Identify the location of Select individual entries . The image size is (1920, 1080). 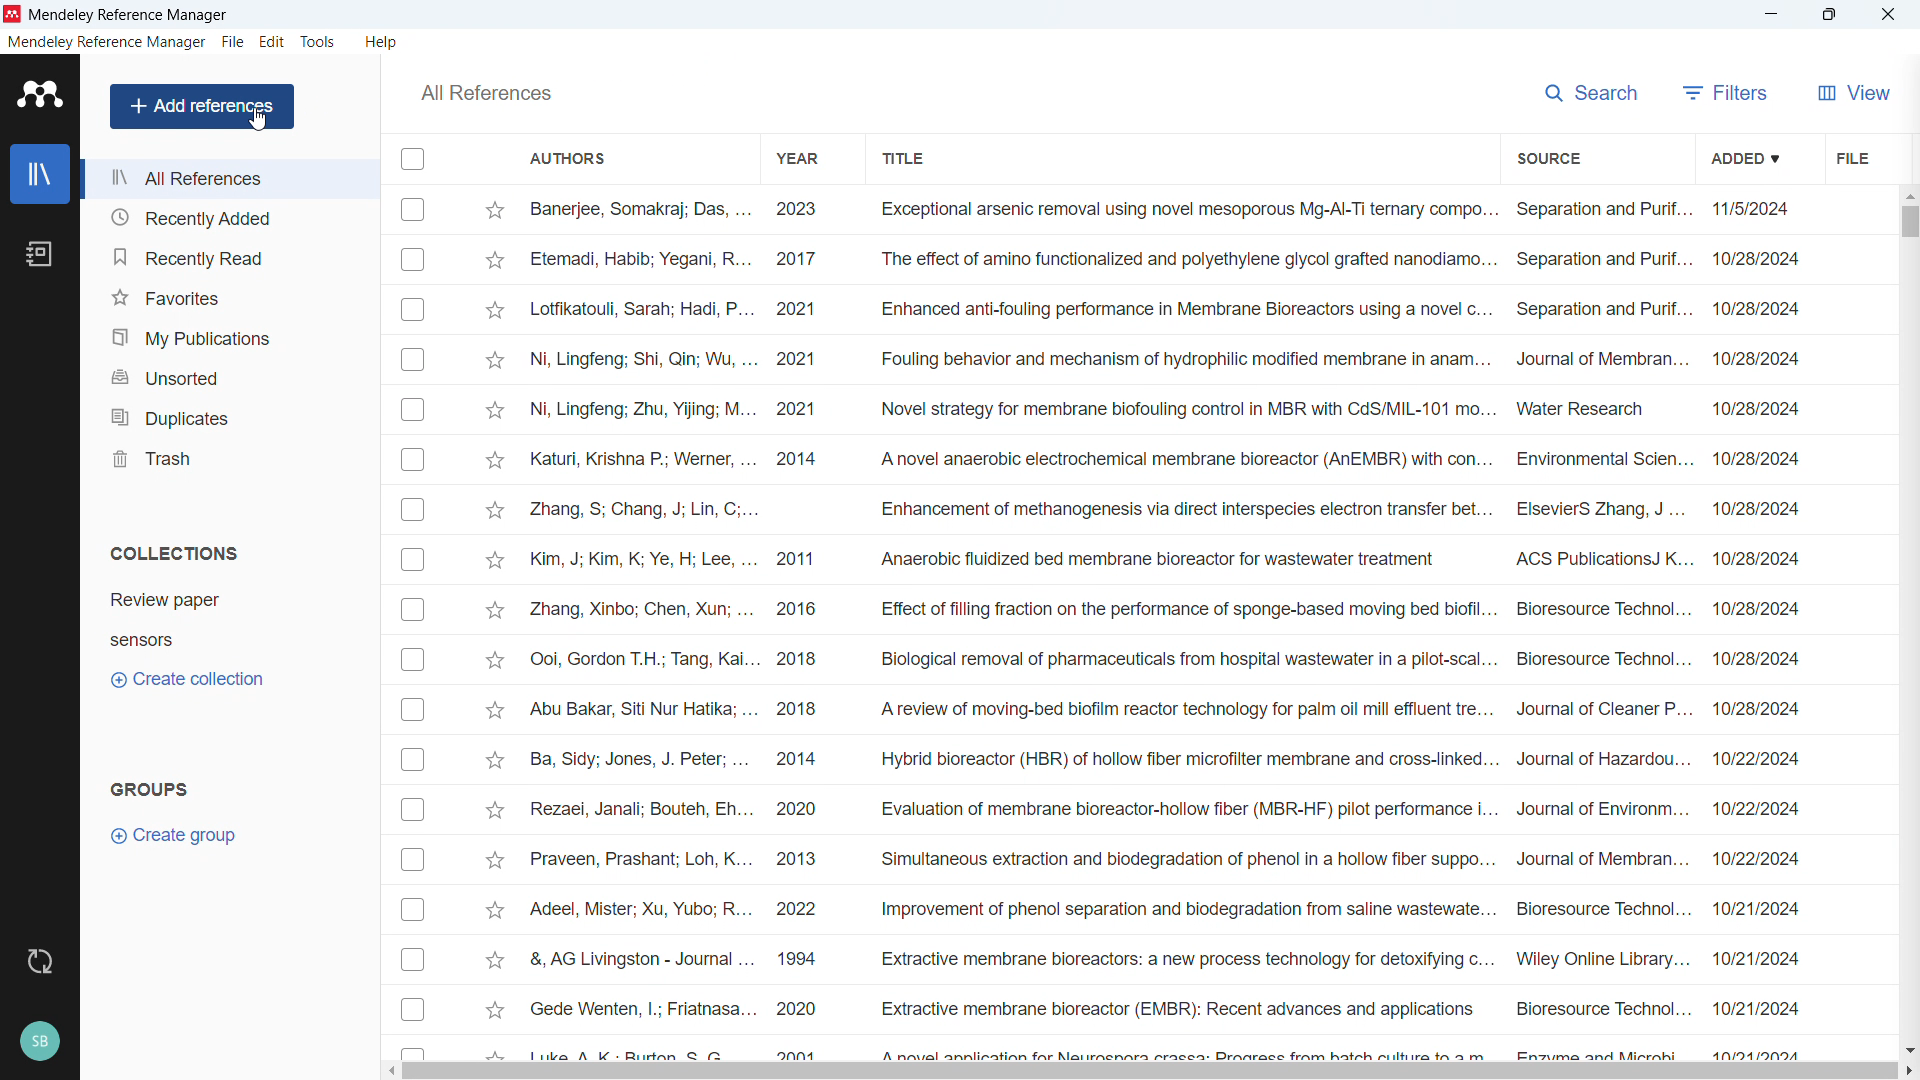
(411, 624).